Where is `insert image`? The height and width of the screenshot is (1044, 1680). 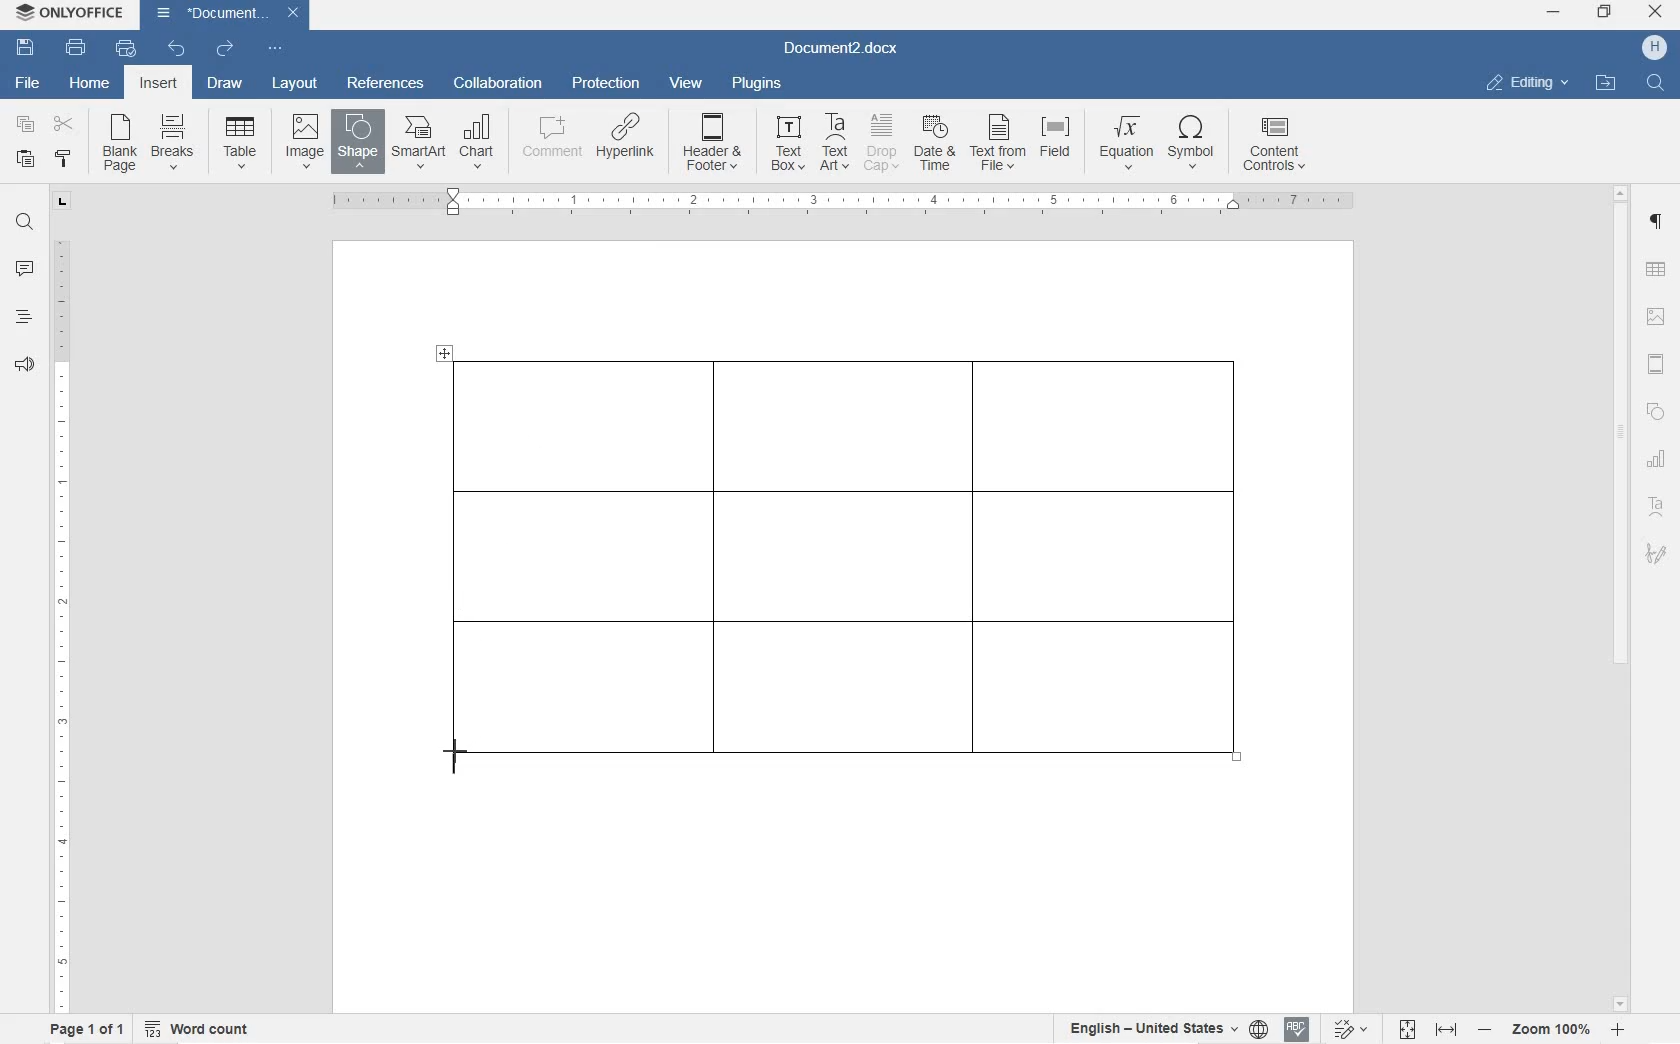 insert image is located at coordinates (305, 139).